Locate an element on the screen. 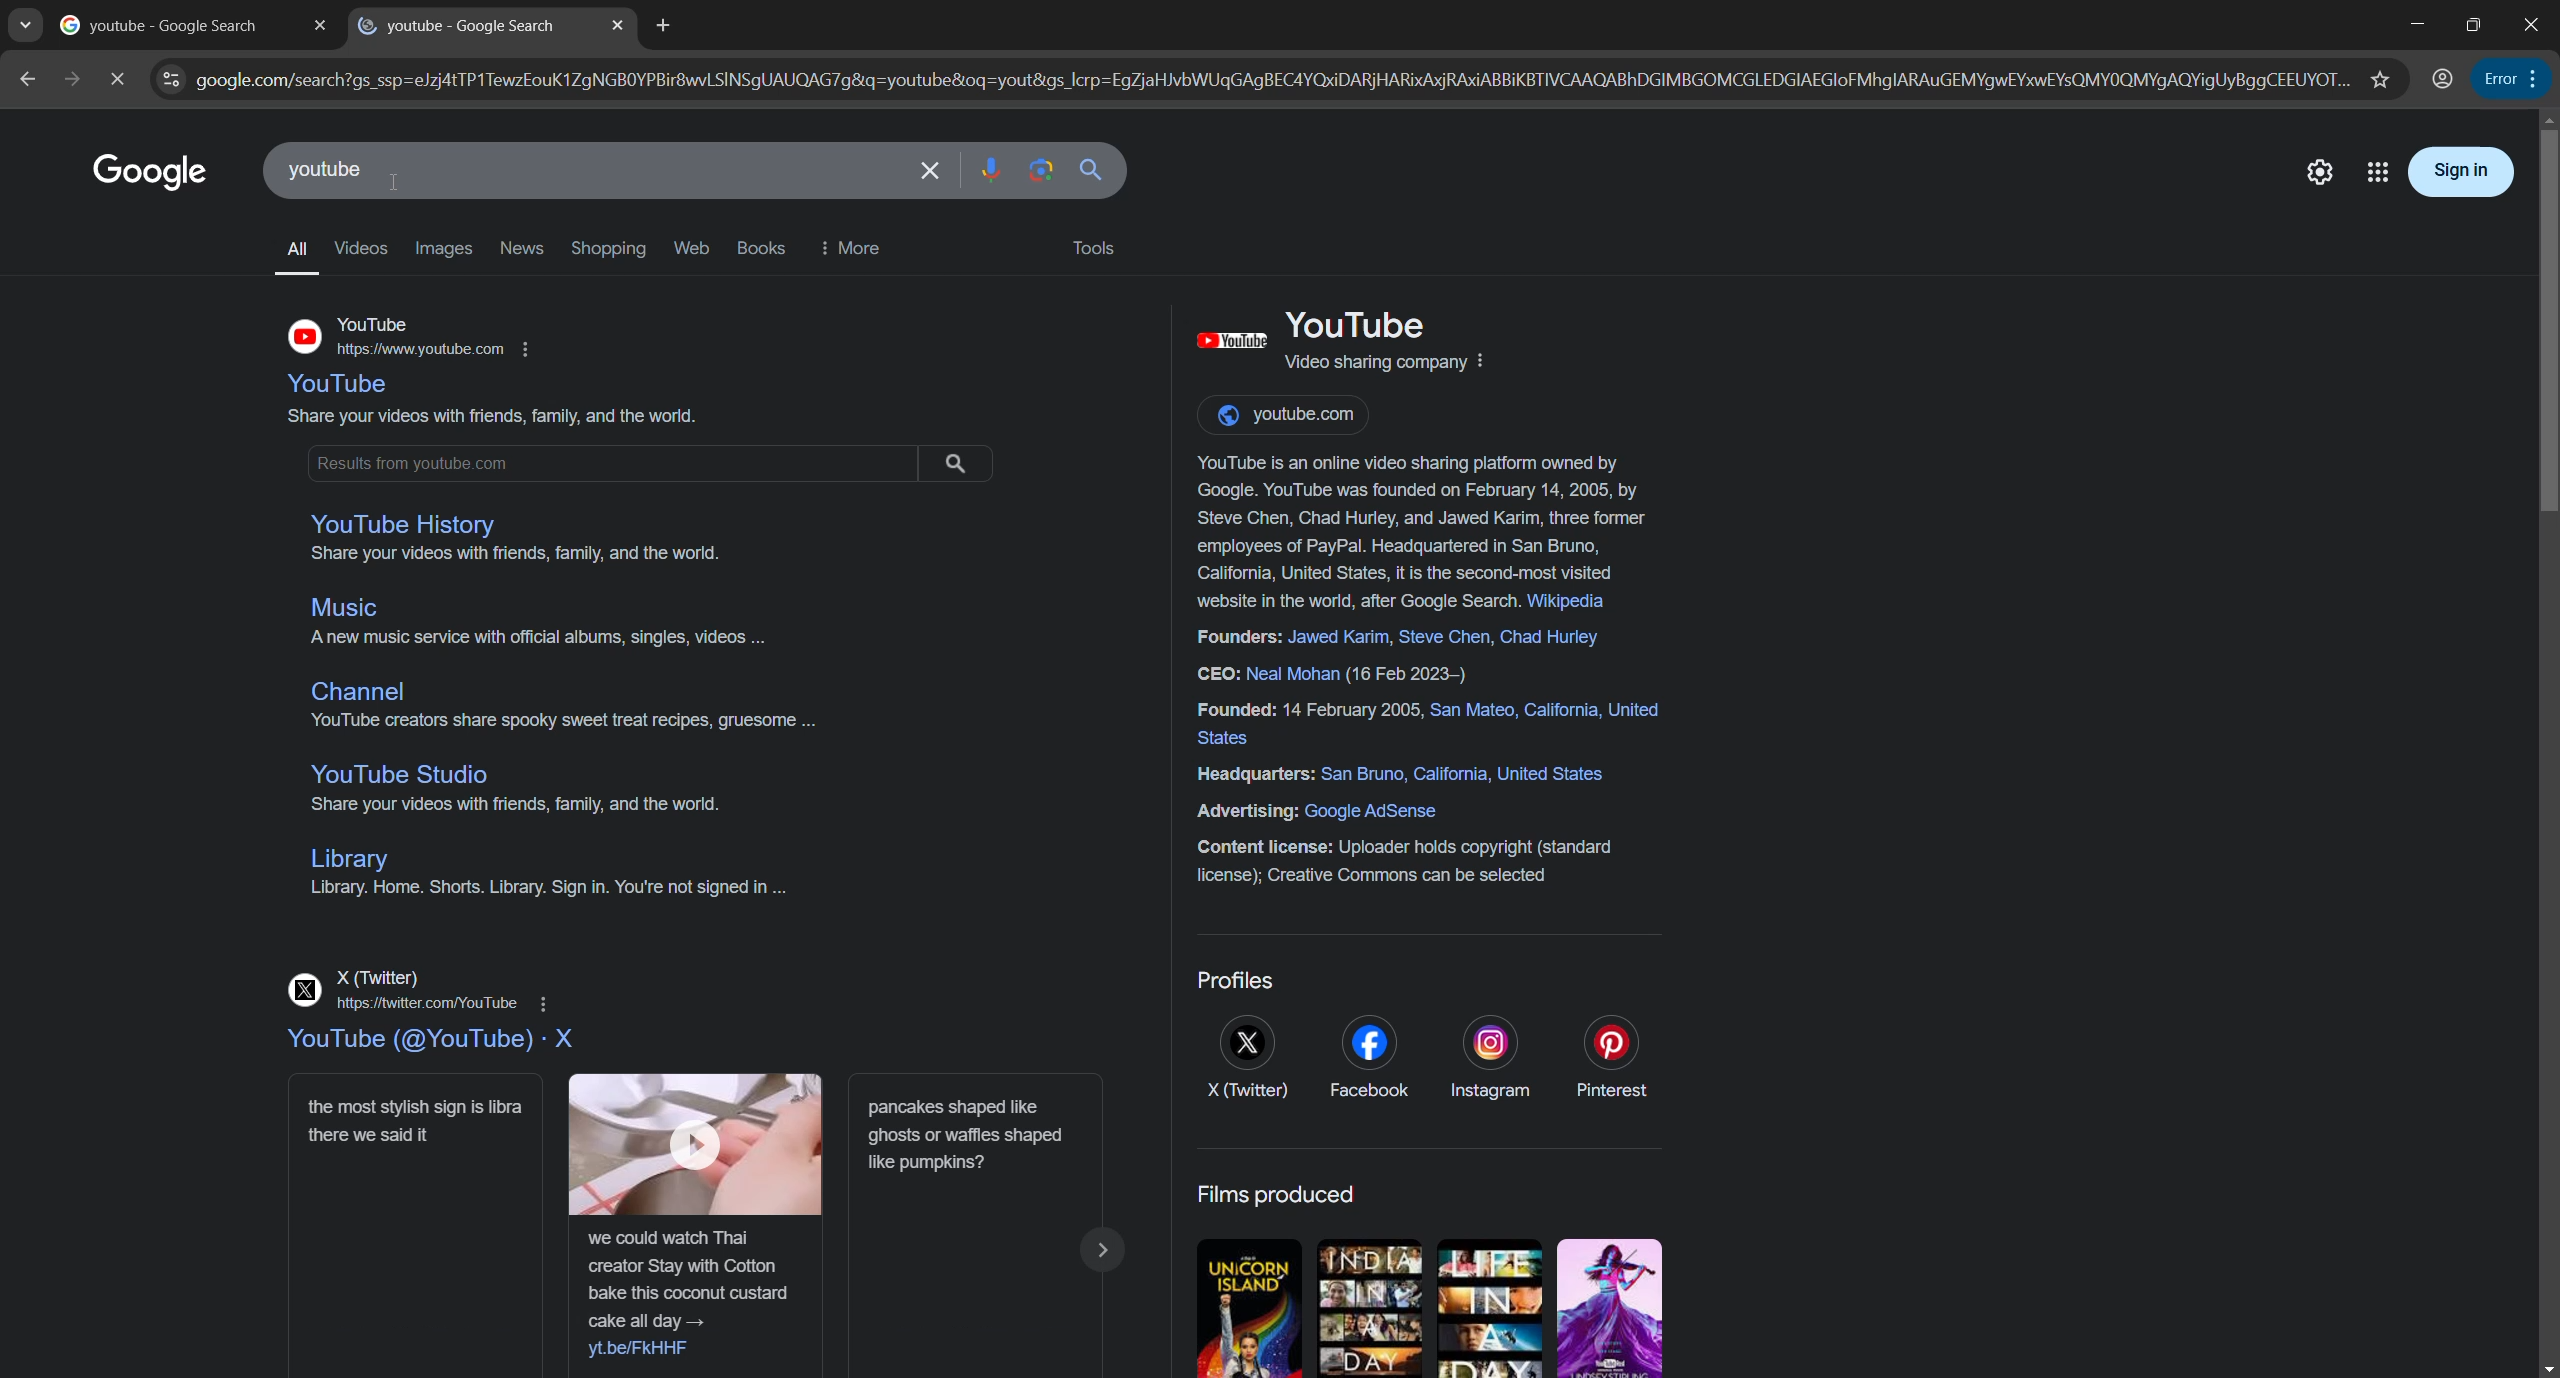  scroll bar is located at coordinates (2544, 325).